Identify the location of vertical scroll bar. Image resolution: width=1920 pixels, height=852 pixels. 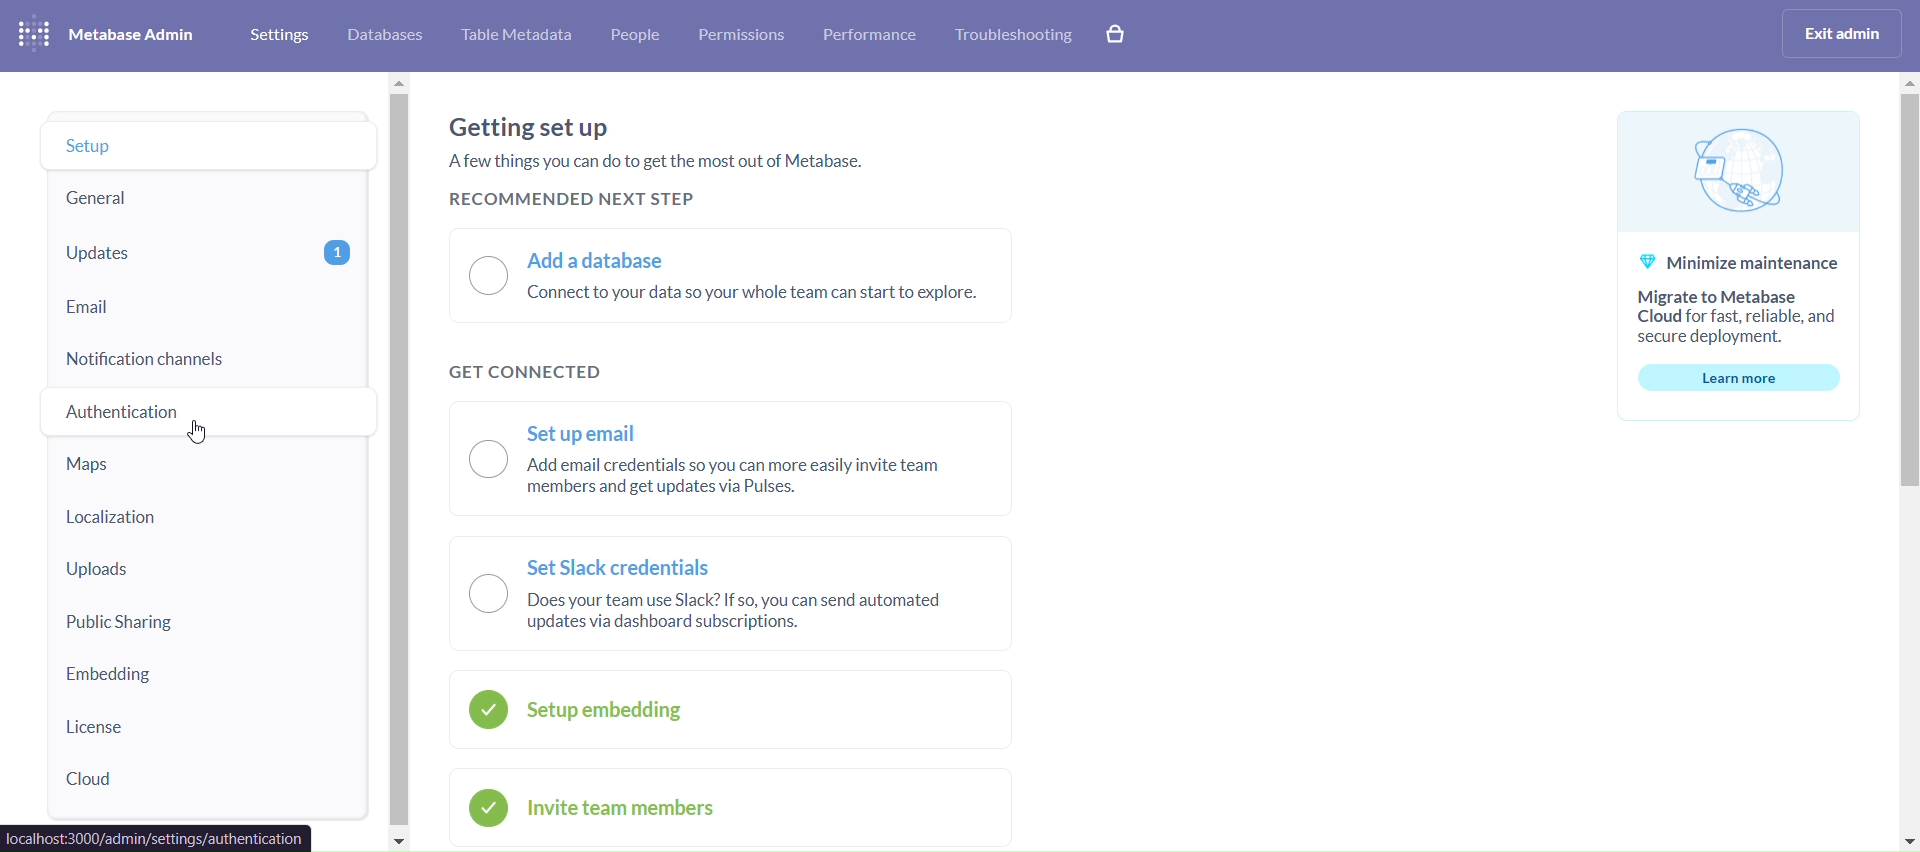
(400, 462).